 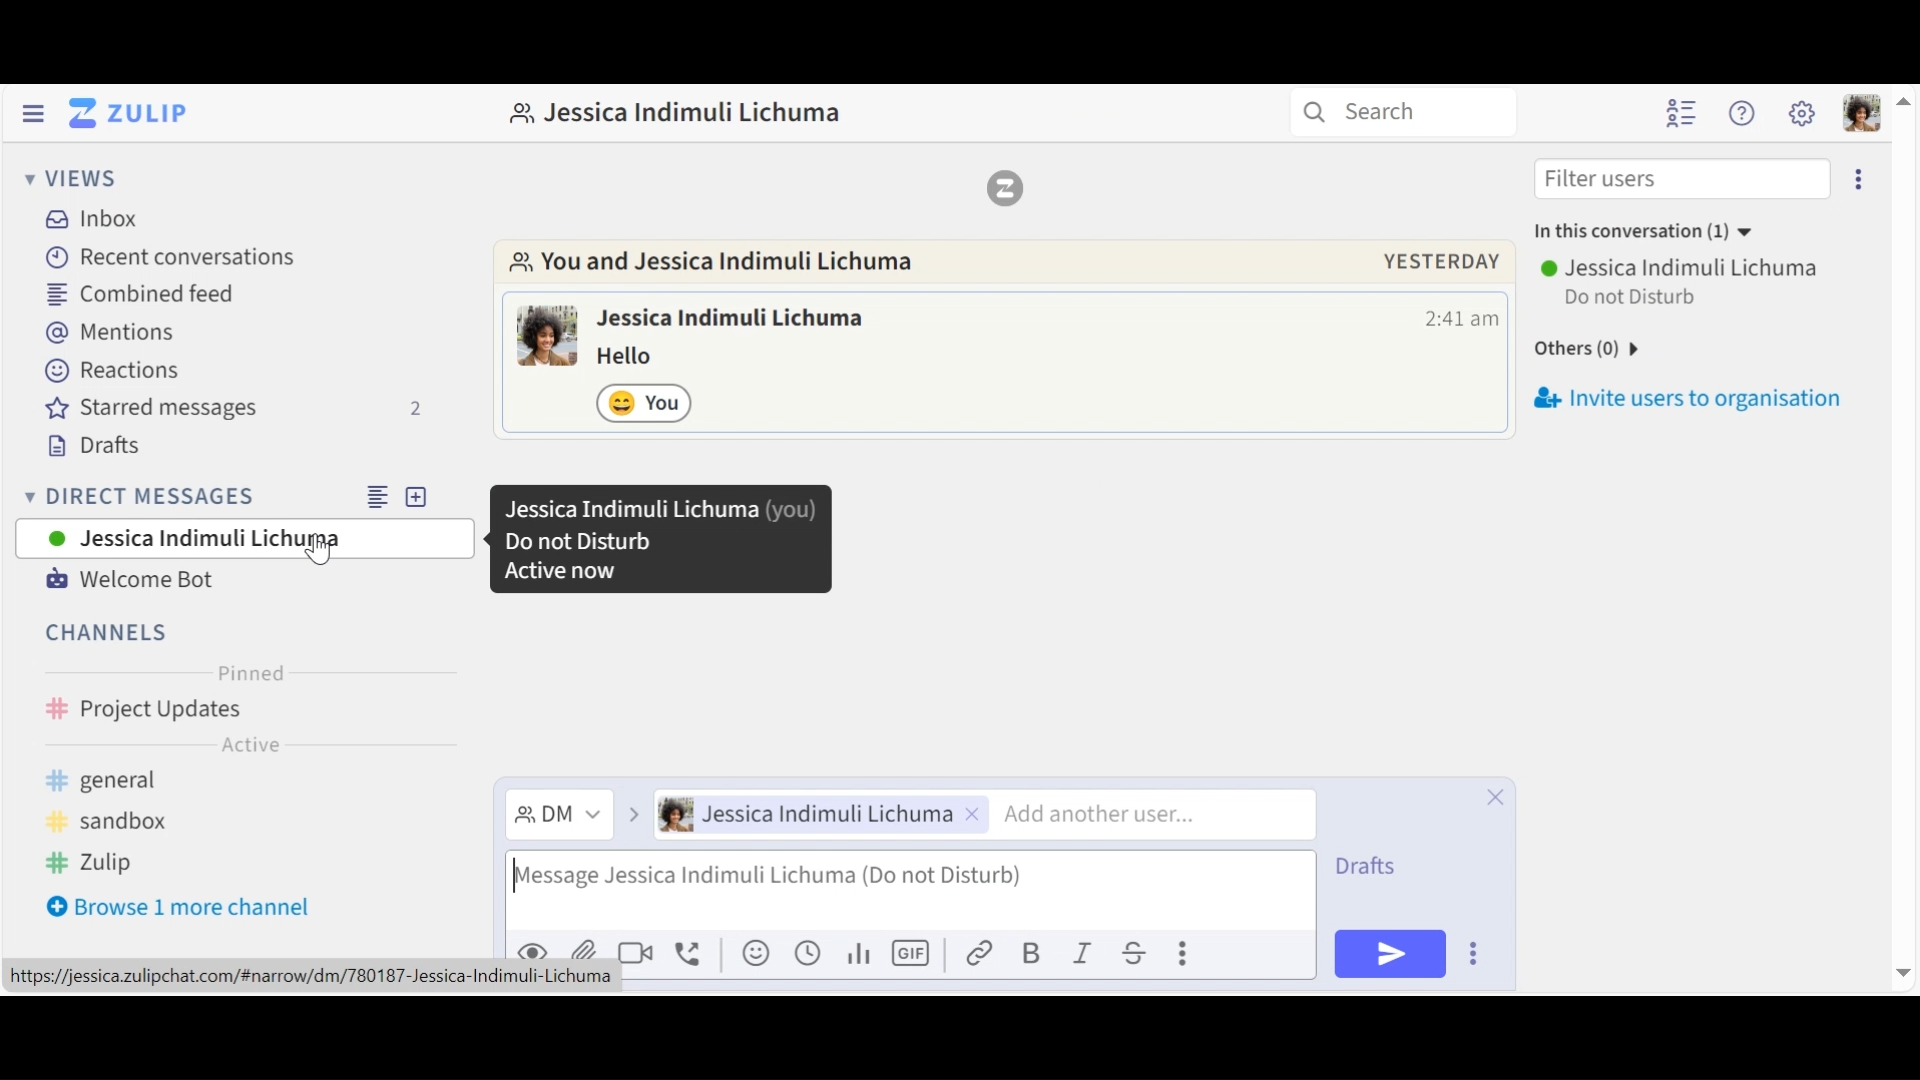 What do you see at coordinates (1682, 267) in the screenshot?
I see `Username` at bounding box center [1682, 267].